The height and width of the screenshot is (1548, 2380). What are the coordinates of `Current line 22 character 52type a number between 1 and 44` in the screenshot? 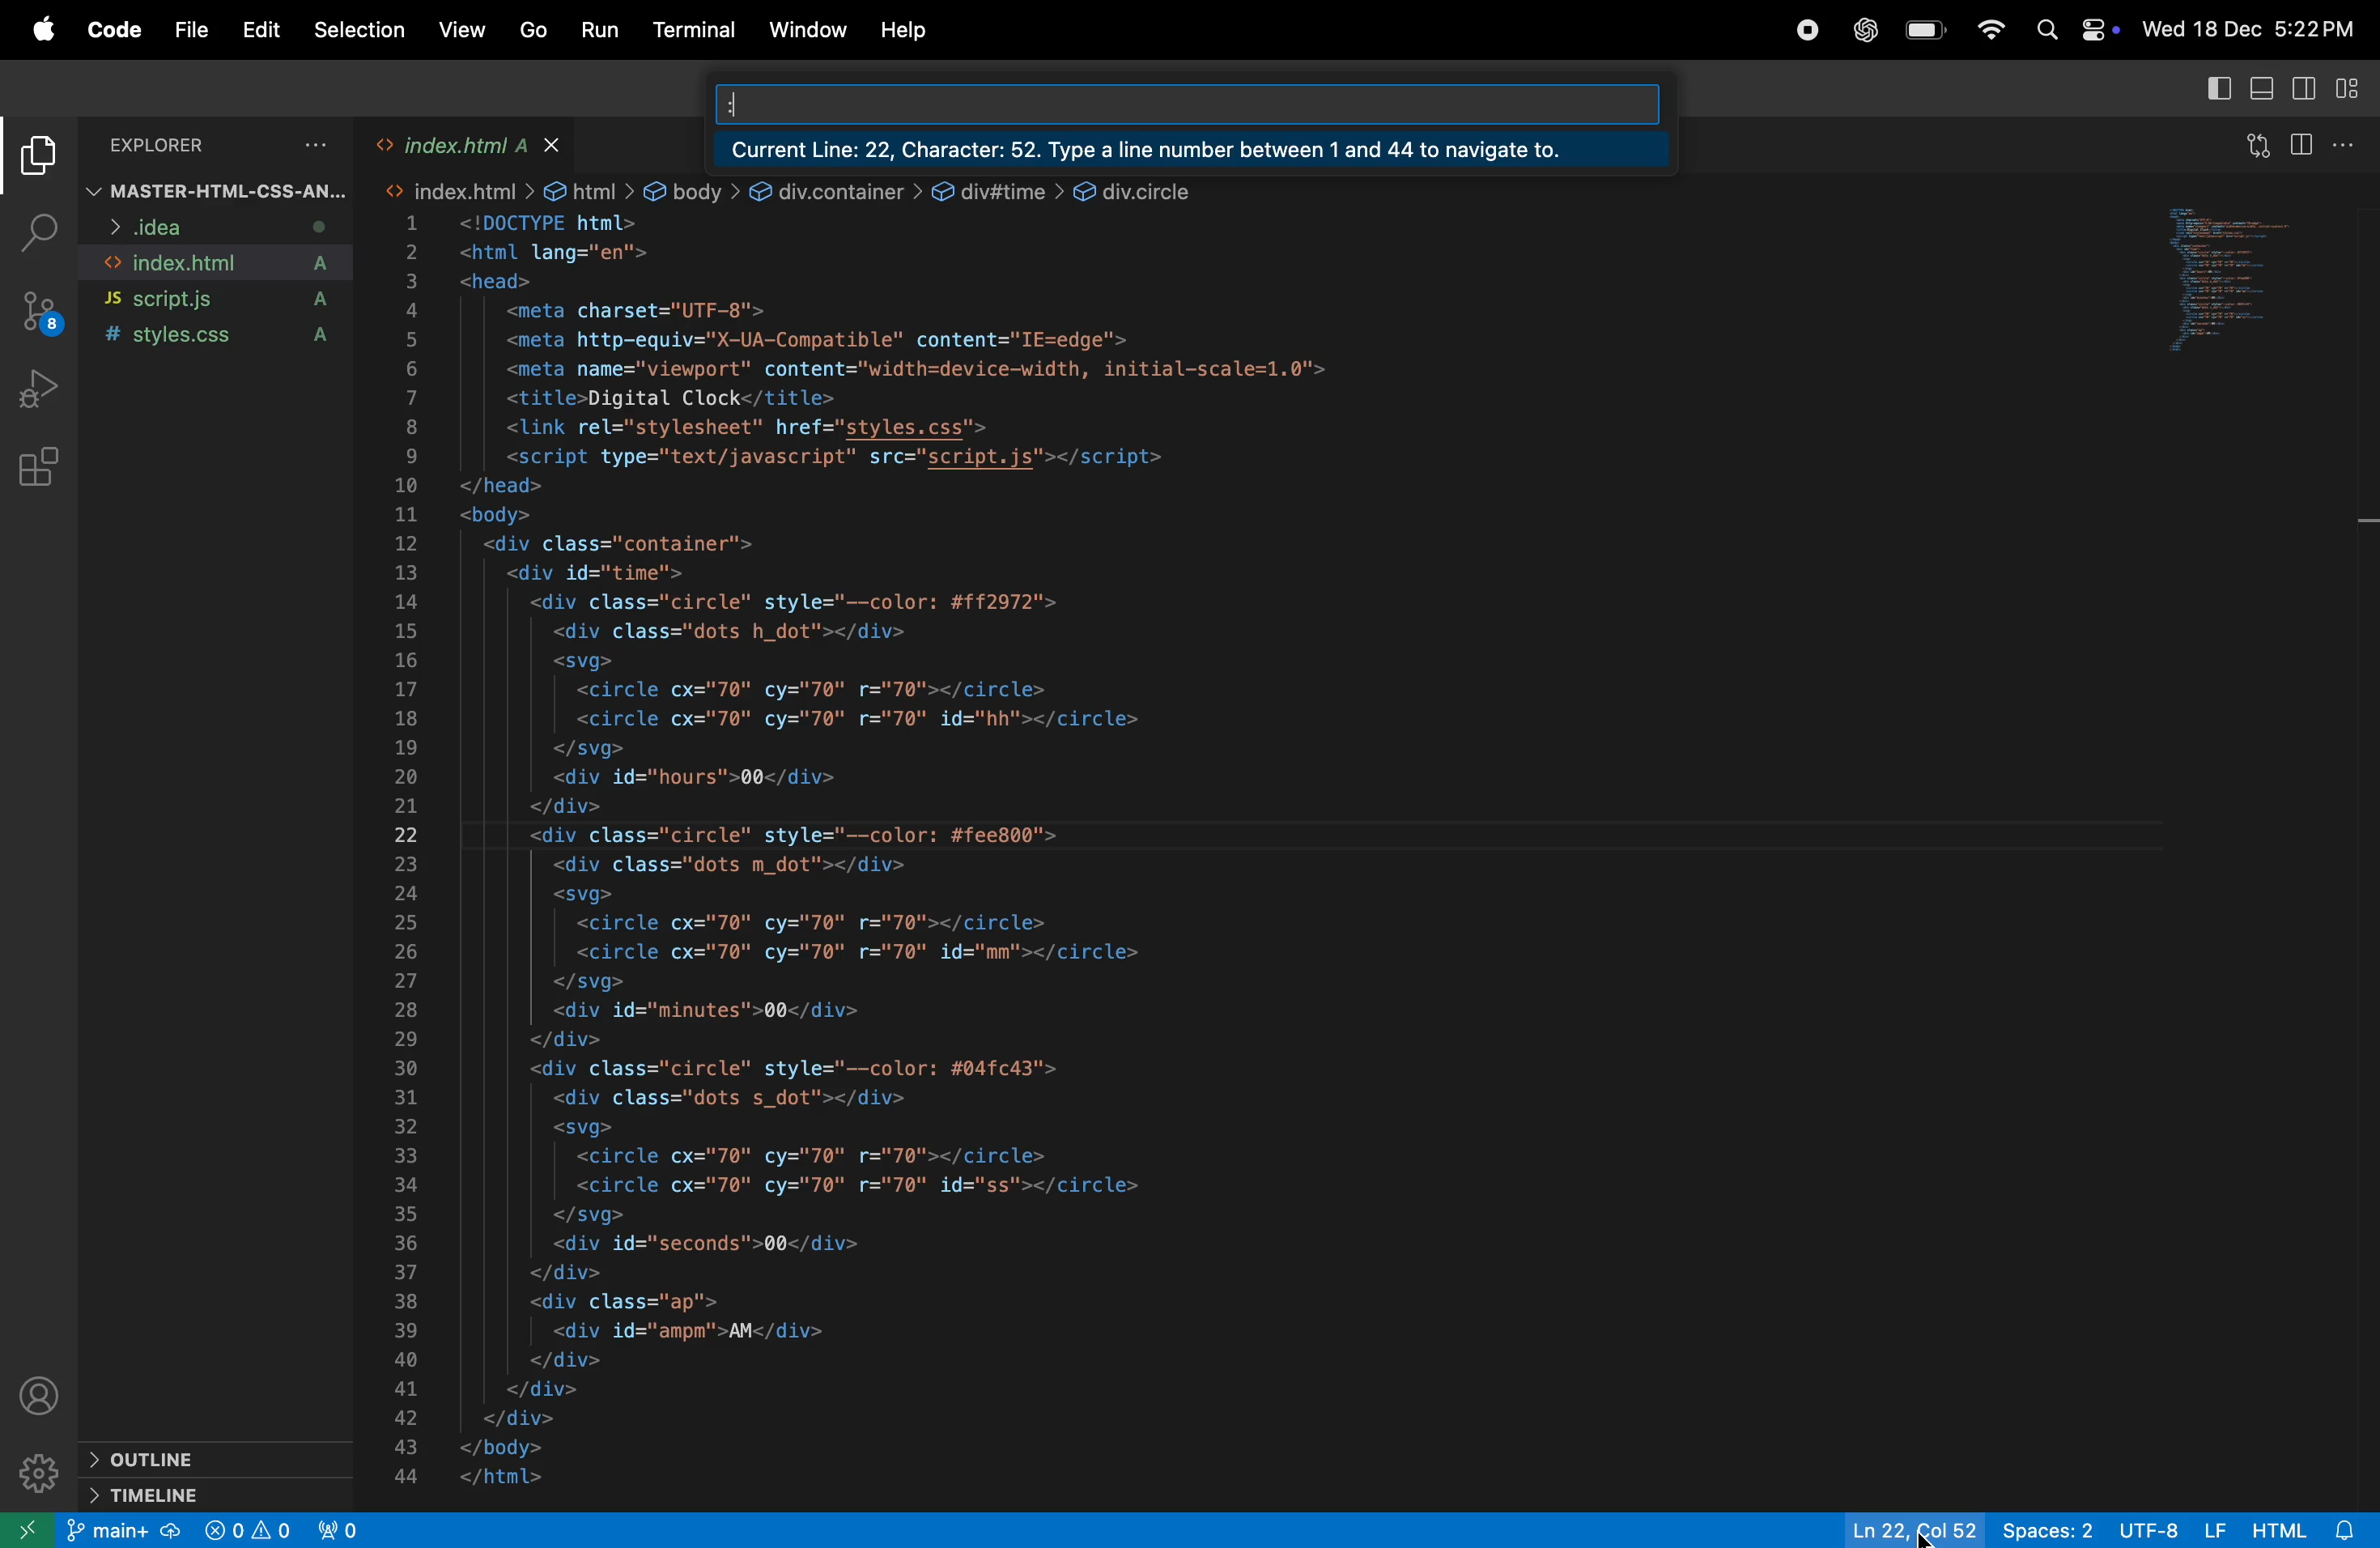 It's located at (1188, 150).